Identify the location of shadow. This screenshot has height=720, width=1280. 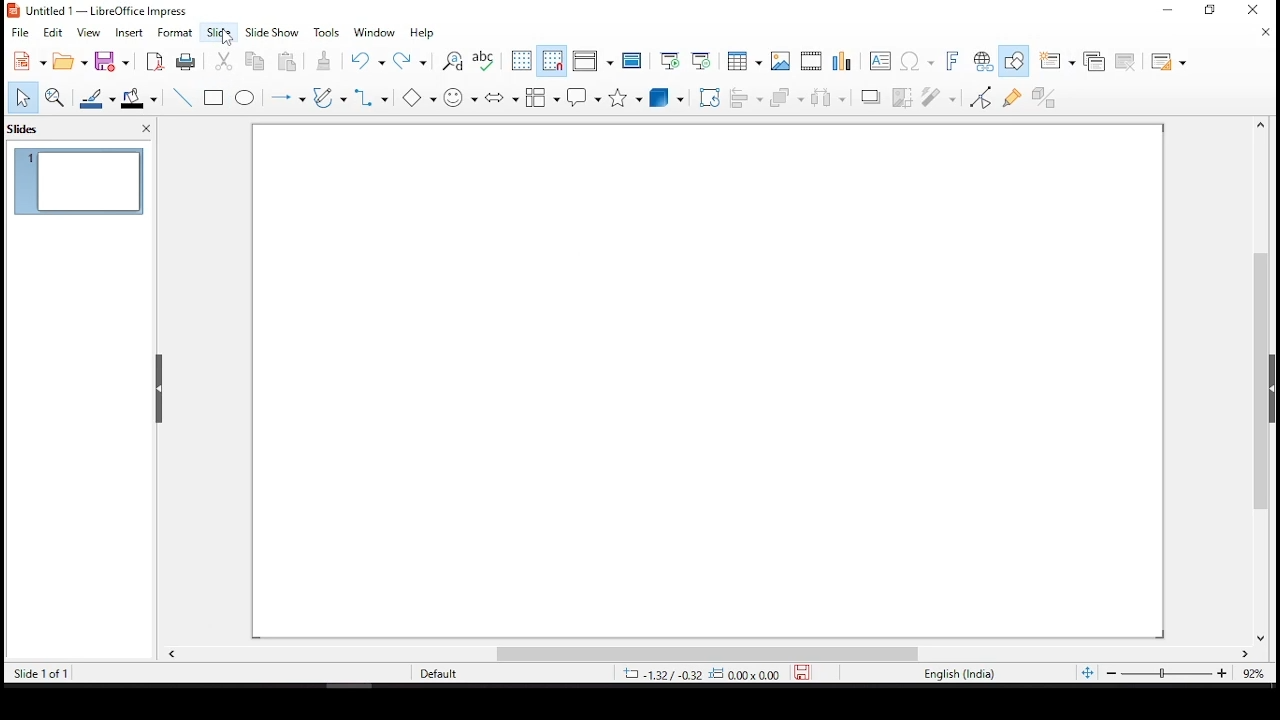
(867, 96).